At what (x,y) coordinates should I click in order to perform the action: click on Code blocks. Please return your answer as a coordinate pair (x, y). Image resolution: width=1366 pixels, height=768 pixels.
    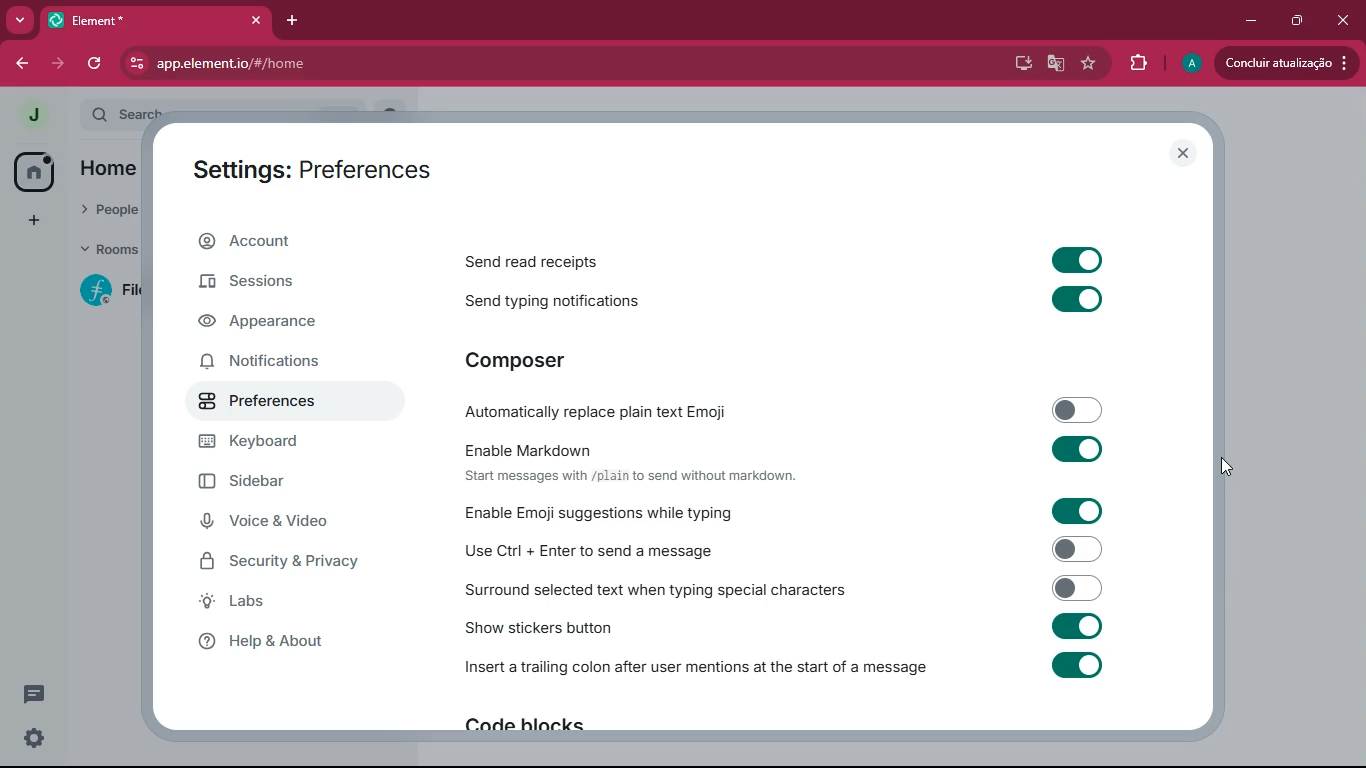
    Looking at the image, I should click on (524, 729).